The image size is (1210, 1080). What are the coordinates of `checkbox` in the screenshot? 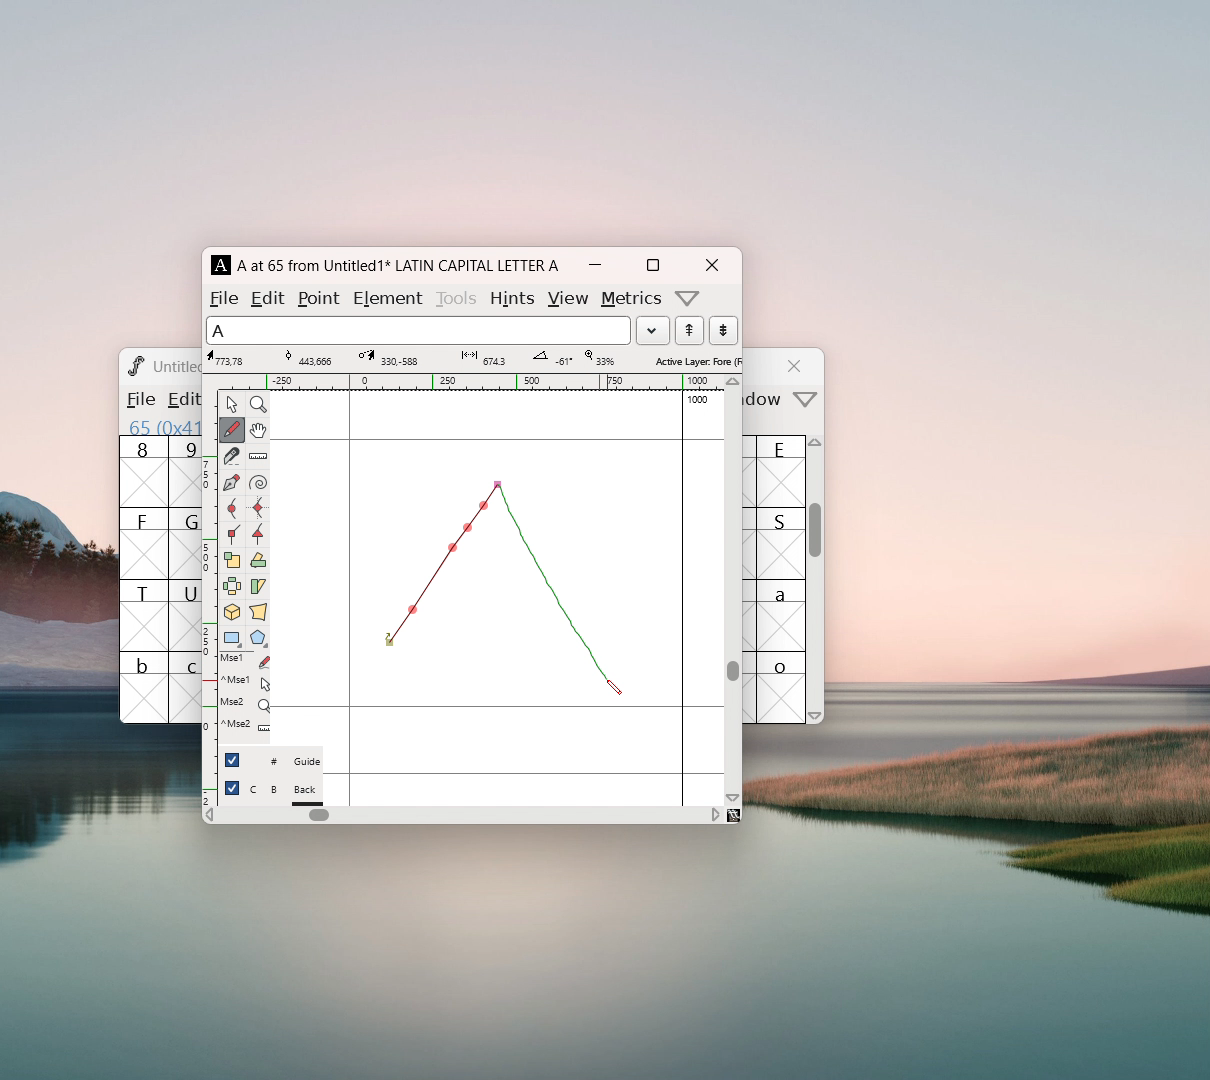 It's located at (232, 788).